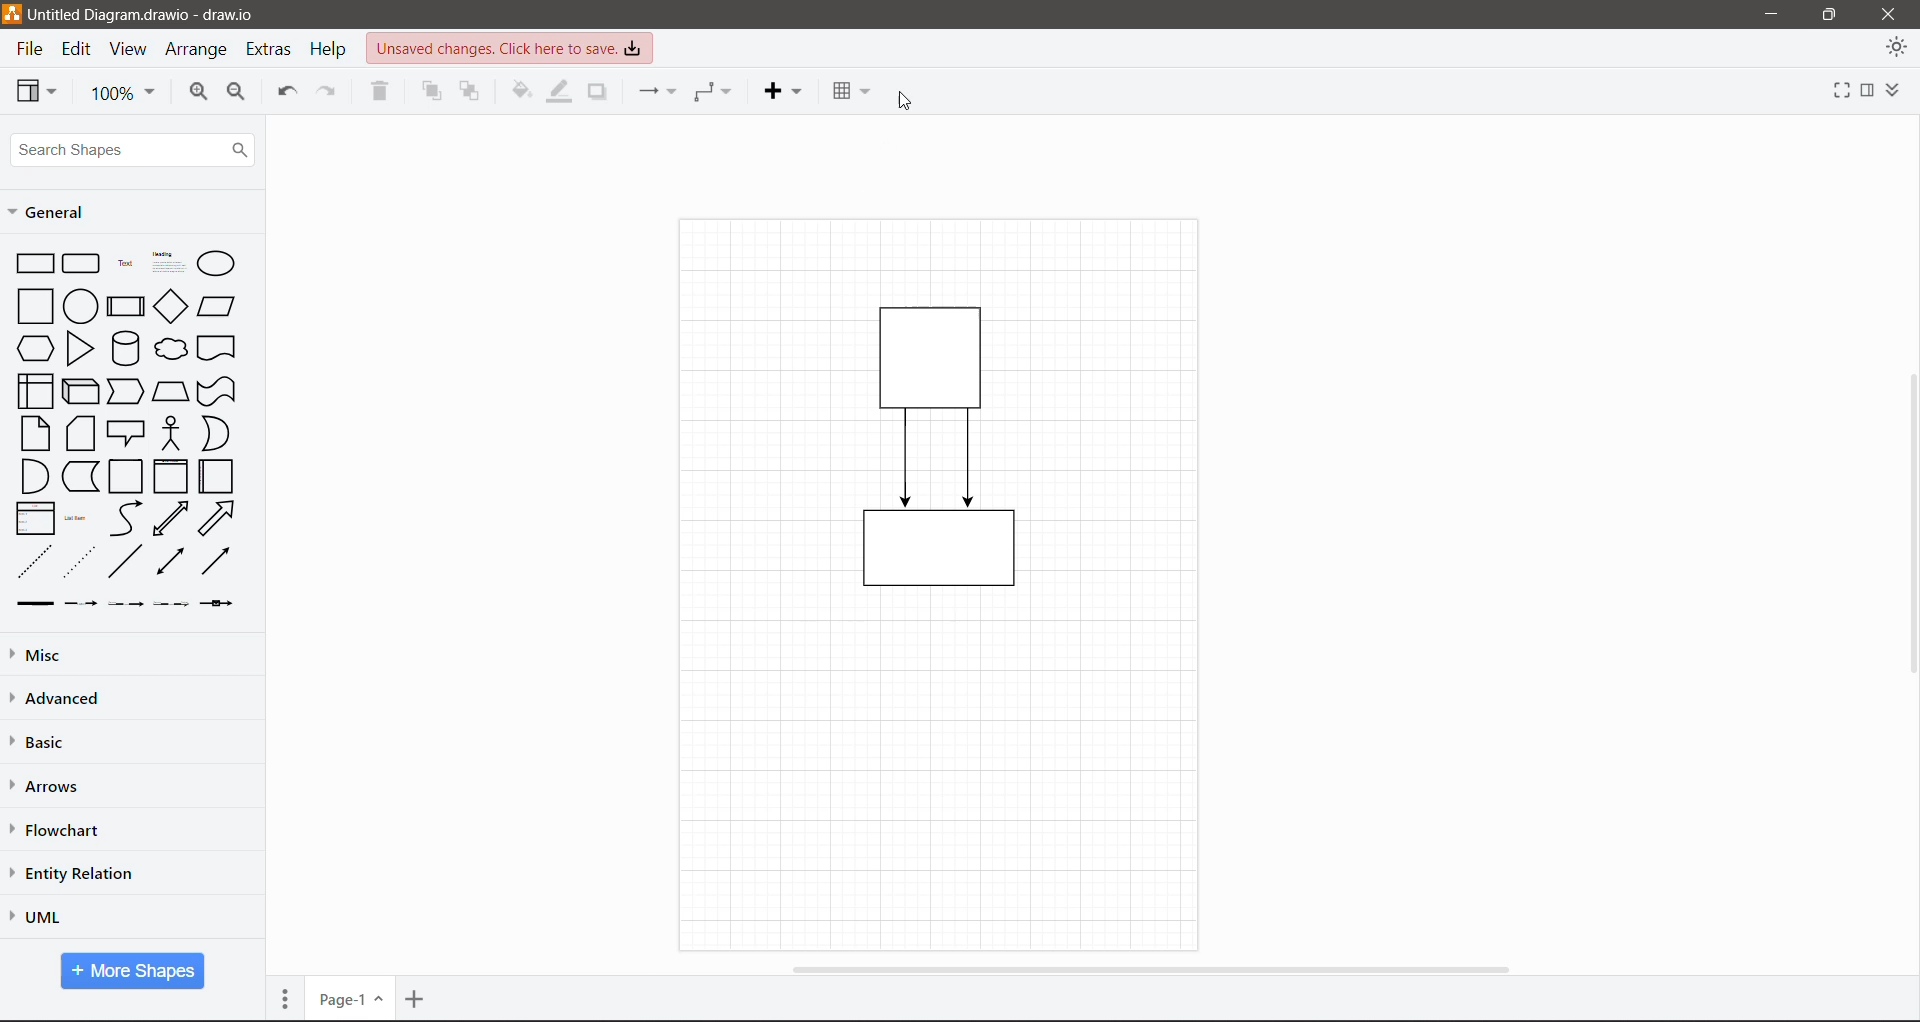  I want to click on General, so click(54, 212).